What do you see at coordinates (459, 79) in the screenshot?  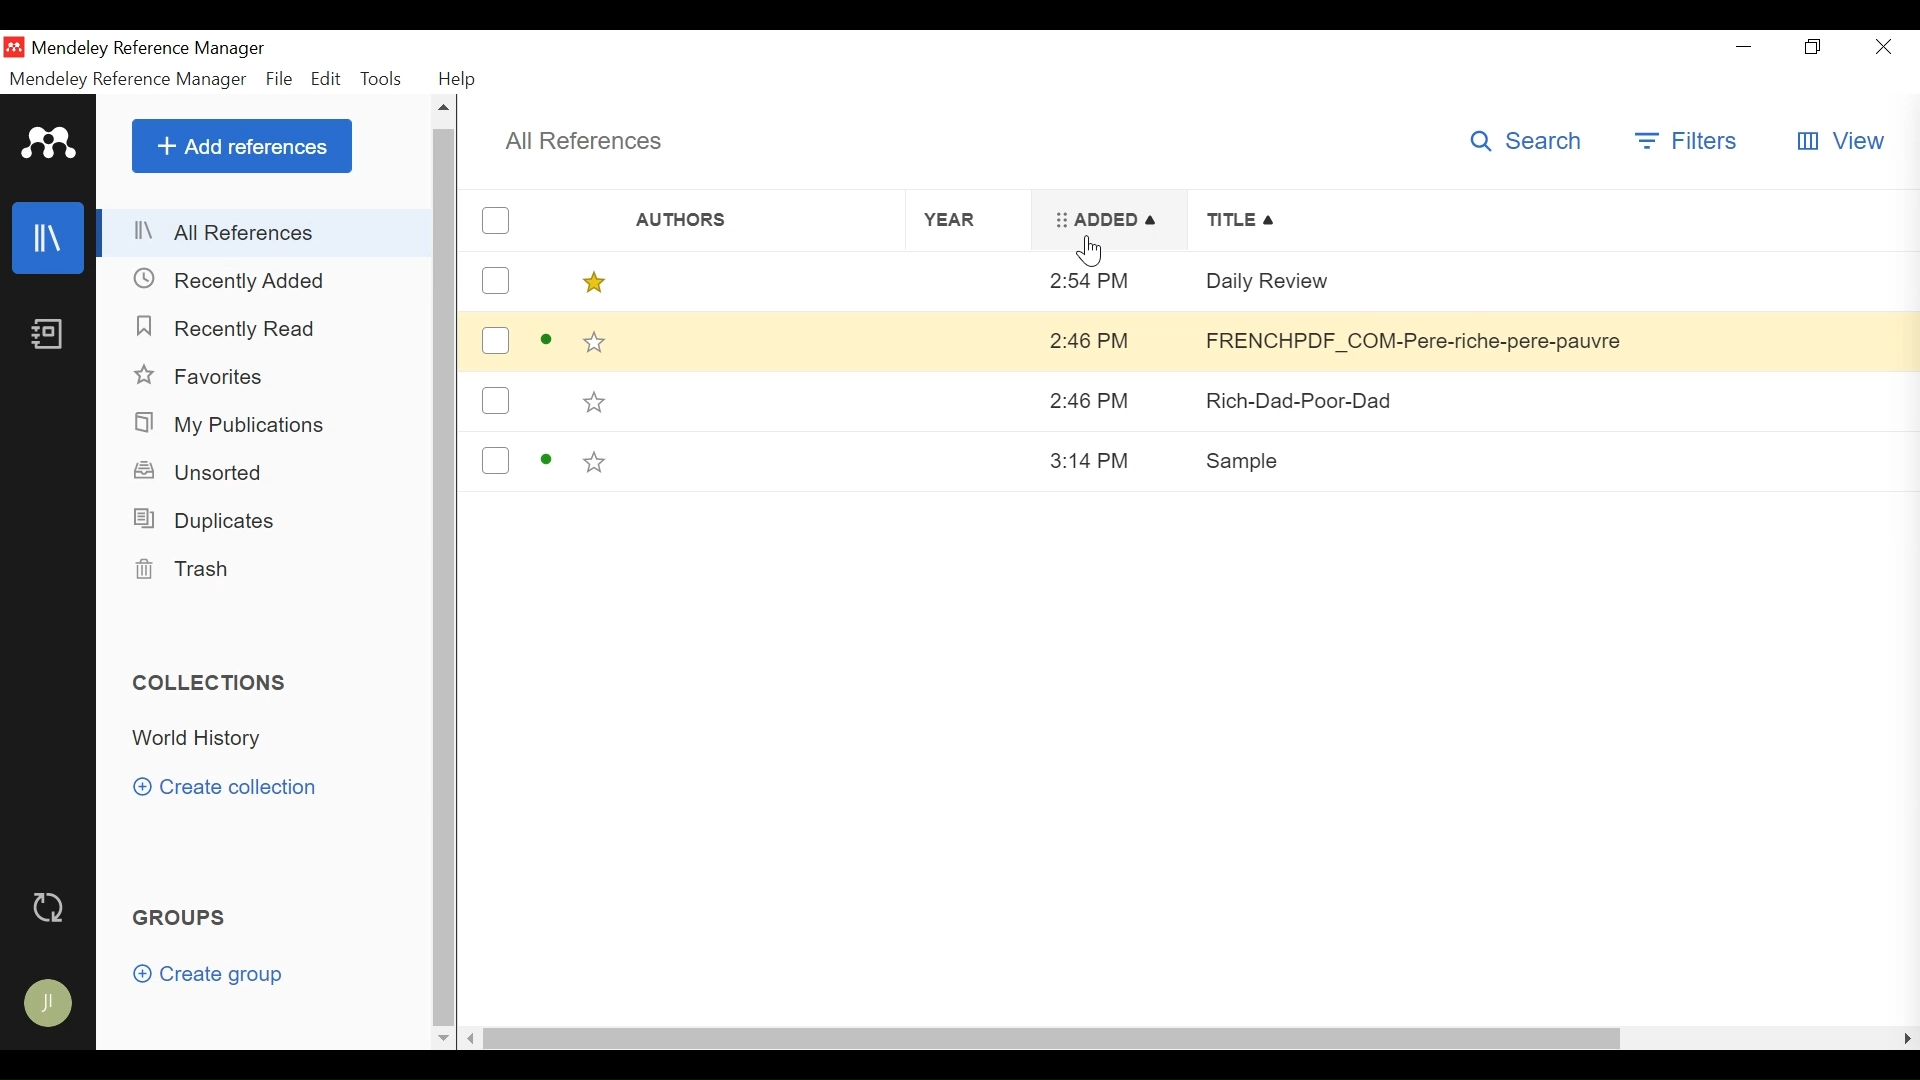 I see `Help` at bounding box center [459, 79].